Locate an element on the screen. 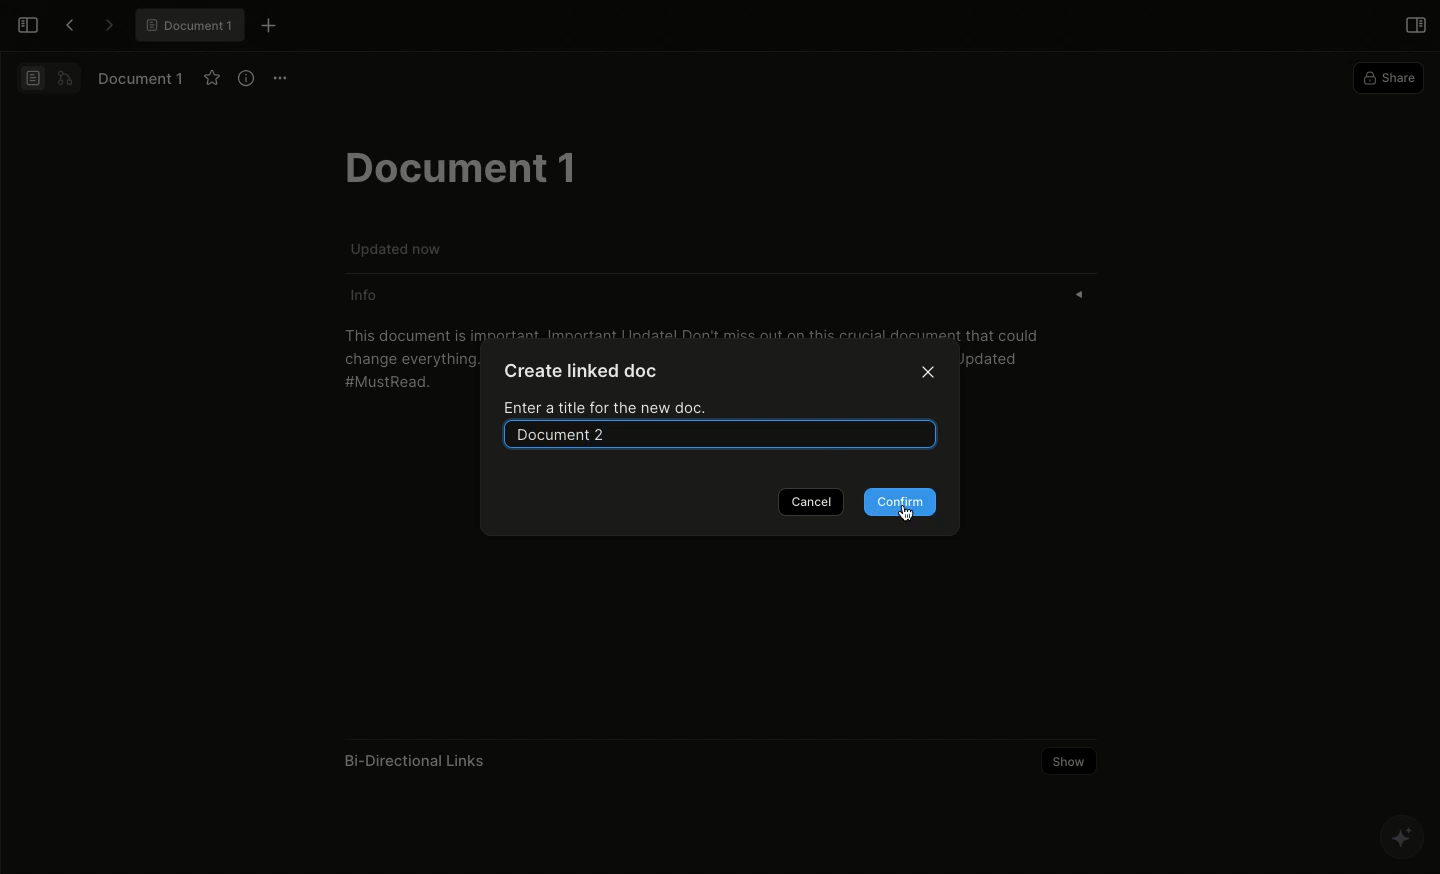 The width and height of the screenshot is (1440, 874). Close is located at coordinates (929, 373).